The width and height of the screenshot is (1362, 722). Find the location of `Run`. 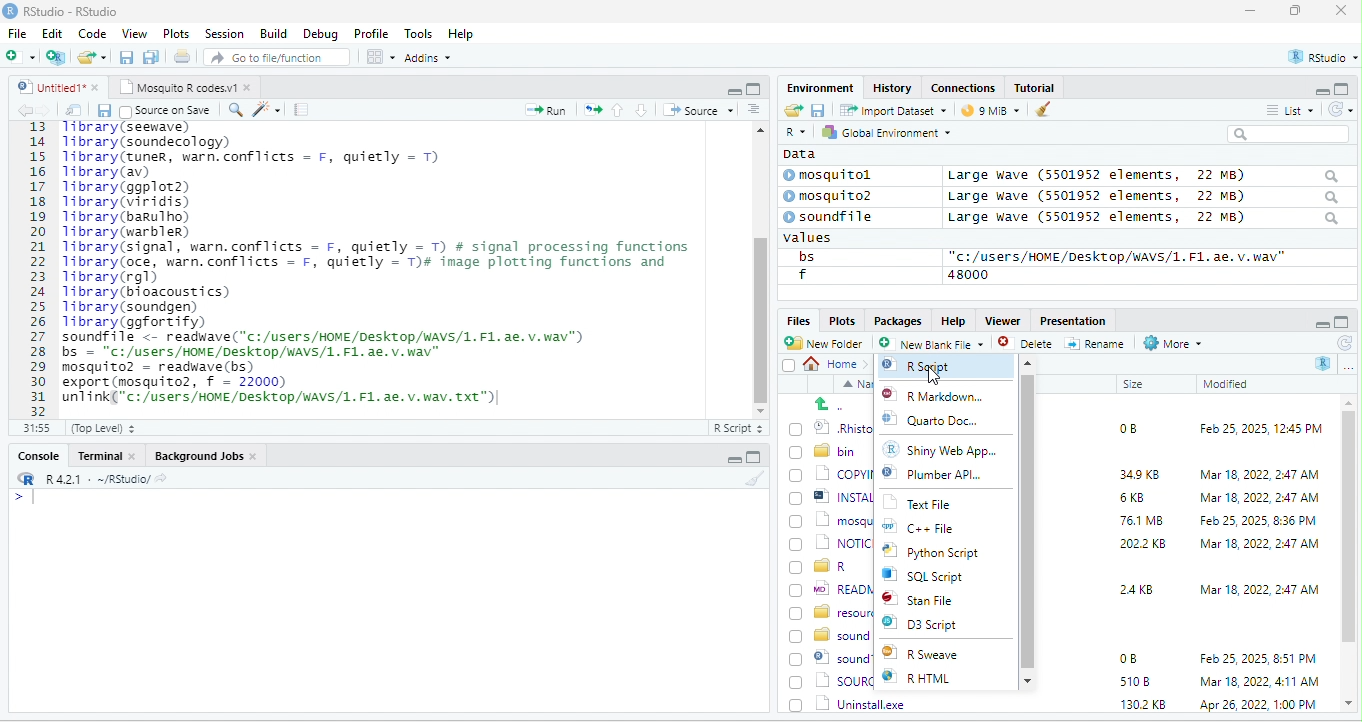

Run is located at coordinates (542, 110).